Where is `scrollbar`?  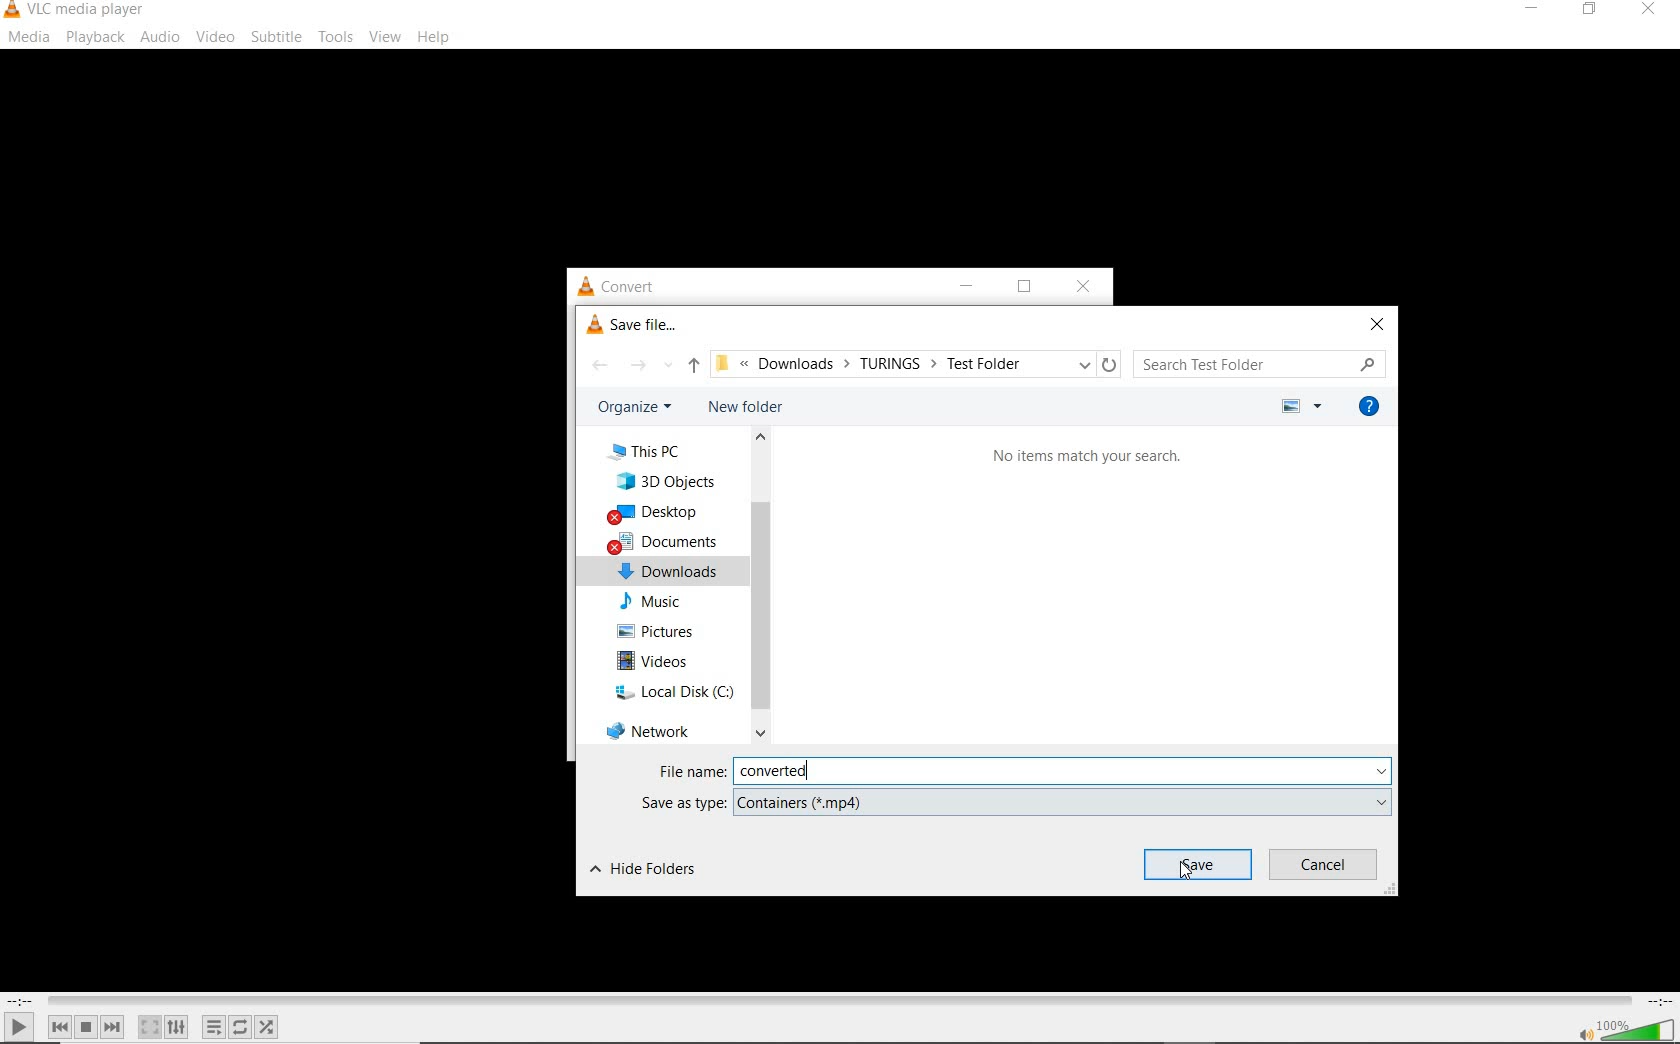 scrollbar is located at coordinates (759, 586).